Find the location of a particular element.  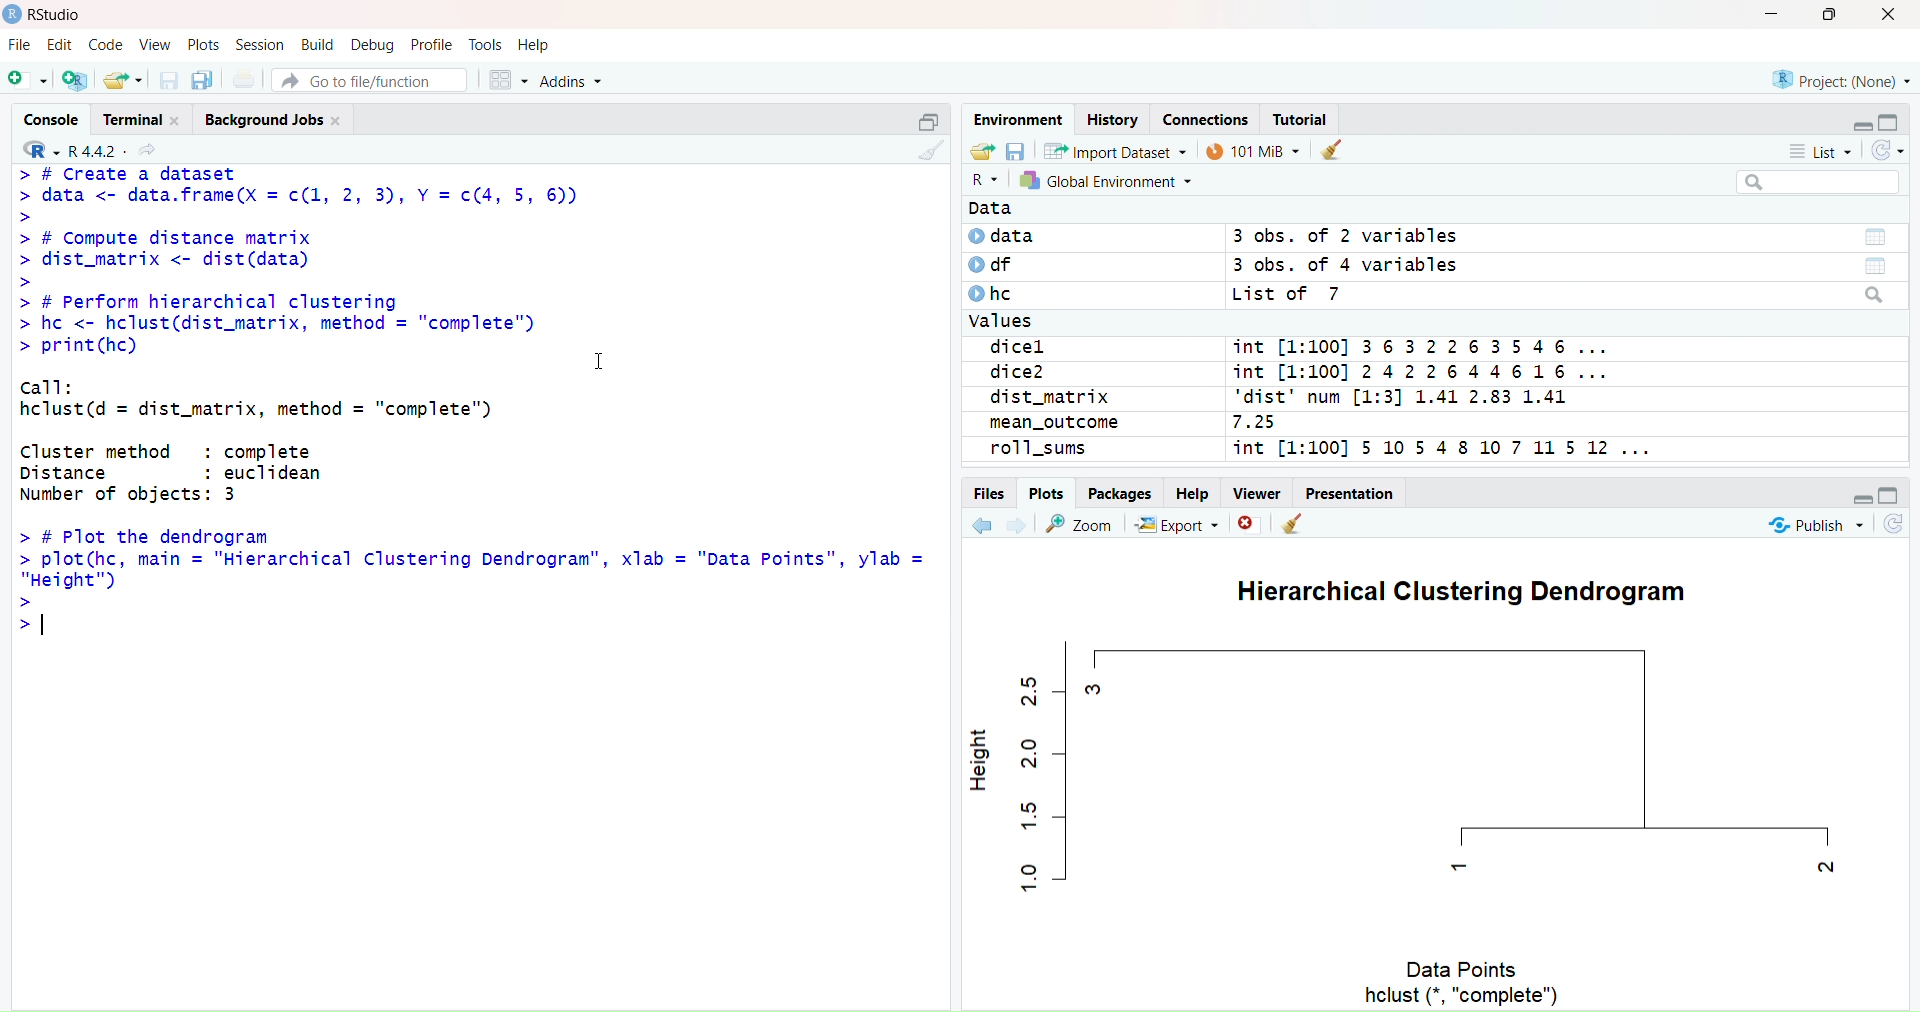

Viewer is located at coordinates (1258, 492).